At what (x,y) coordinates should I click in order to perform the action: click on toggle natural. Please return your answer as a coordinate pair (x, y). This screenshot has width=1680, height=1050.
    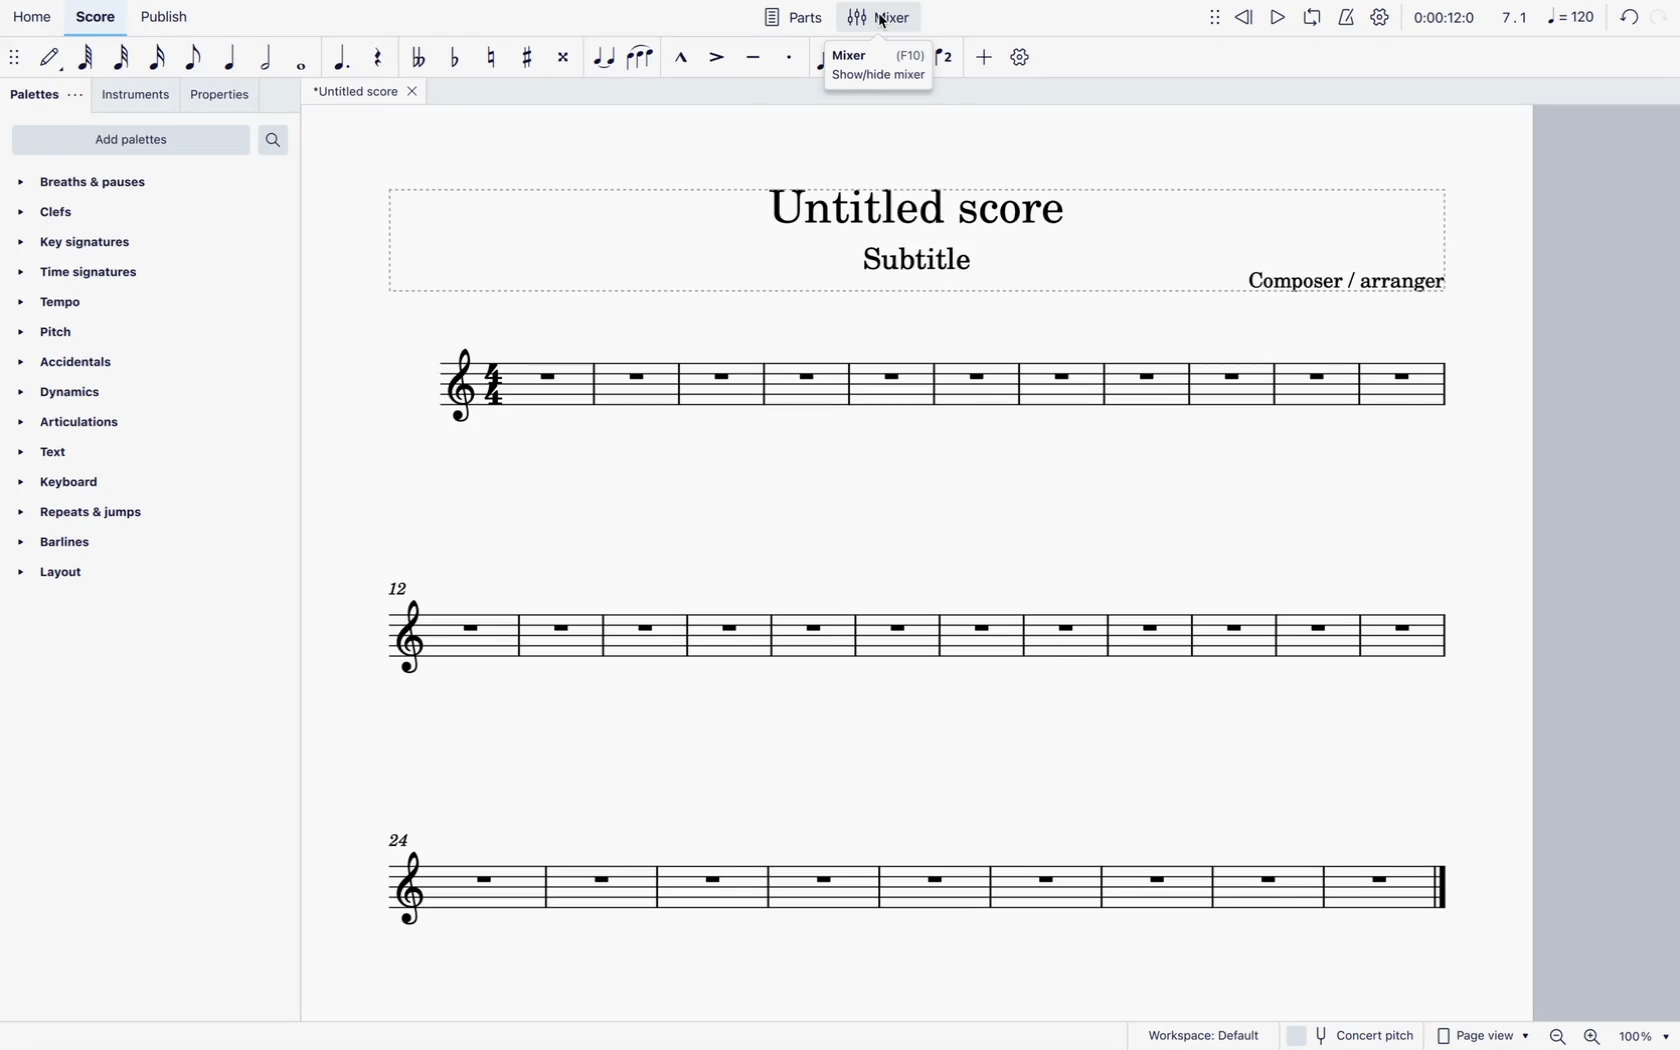
    Looking at the image, I should click on (493, 56).